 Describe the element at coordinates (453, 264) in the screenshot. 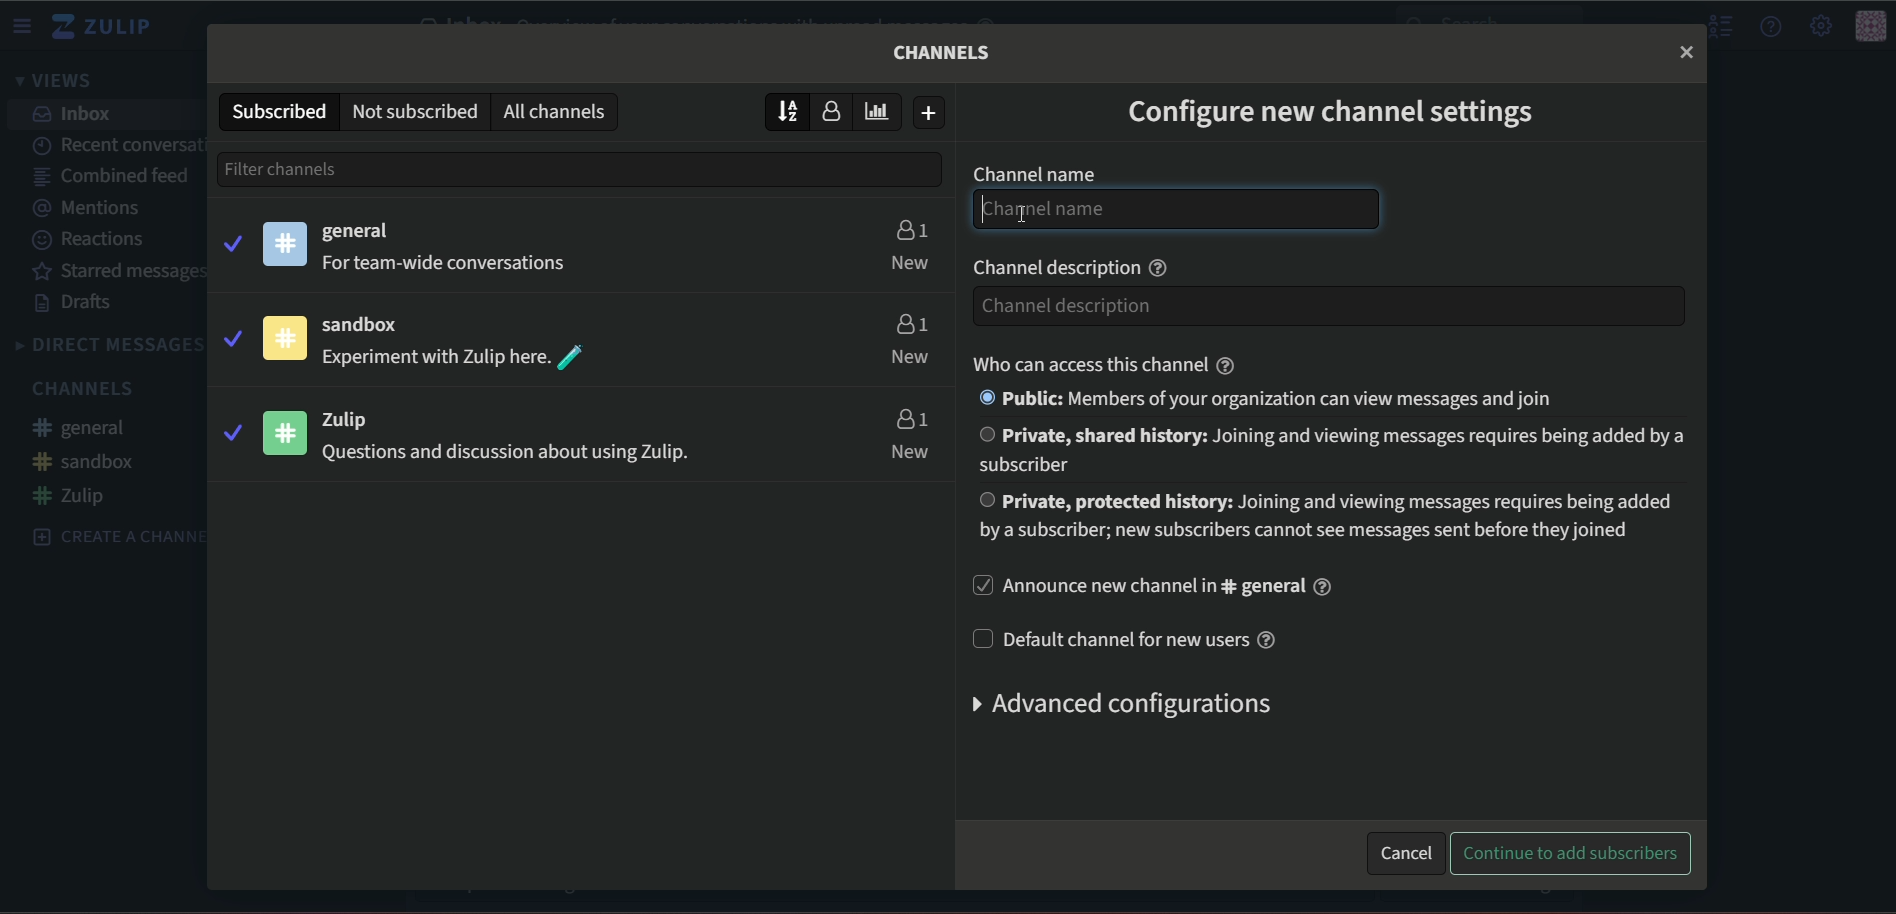

I see `For team-wide conversations` at that location.